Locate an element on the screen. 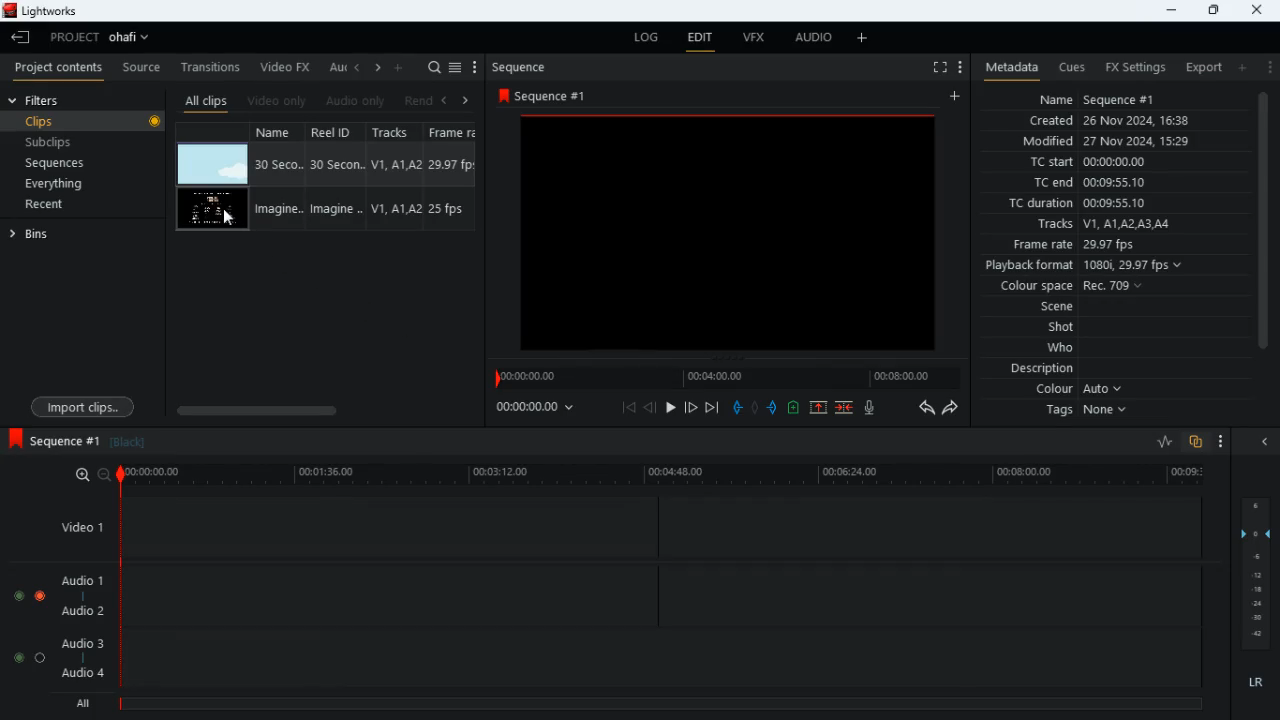  all clips is located at coordinates (206, 101).